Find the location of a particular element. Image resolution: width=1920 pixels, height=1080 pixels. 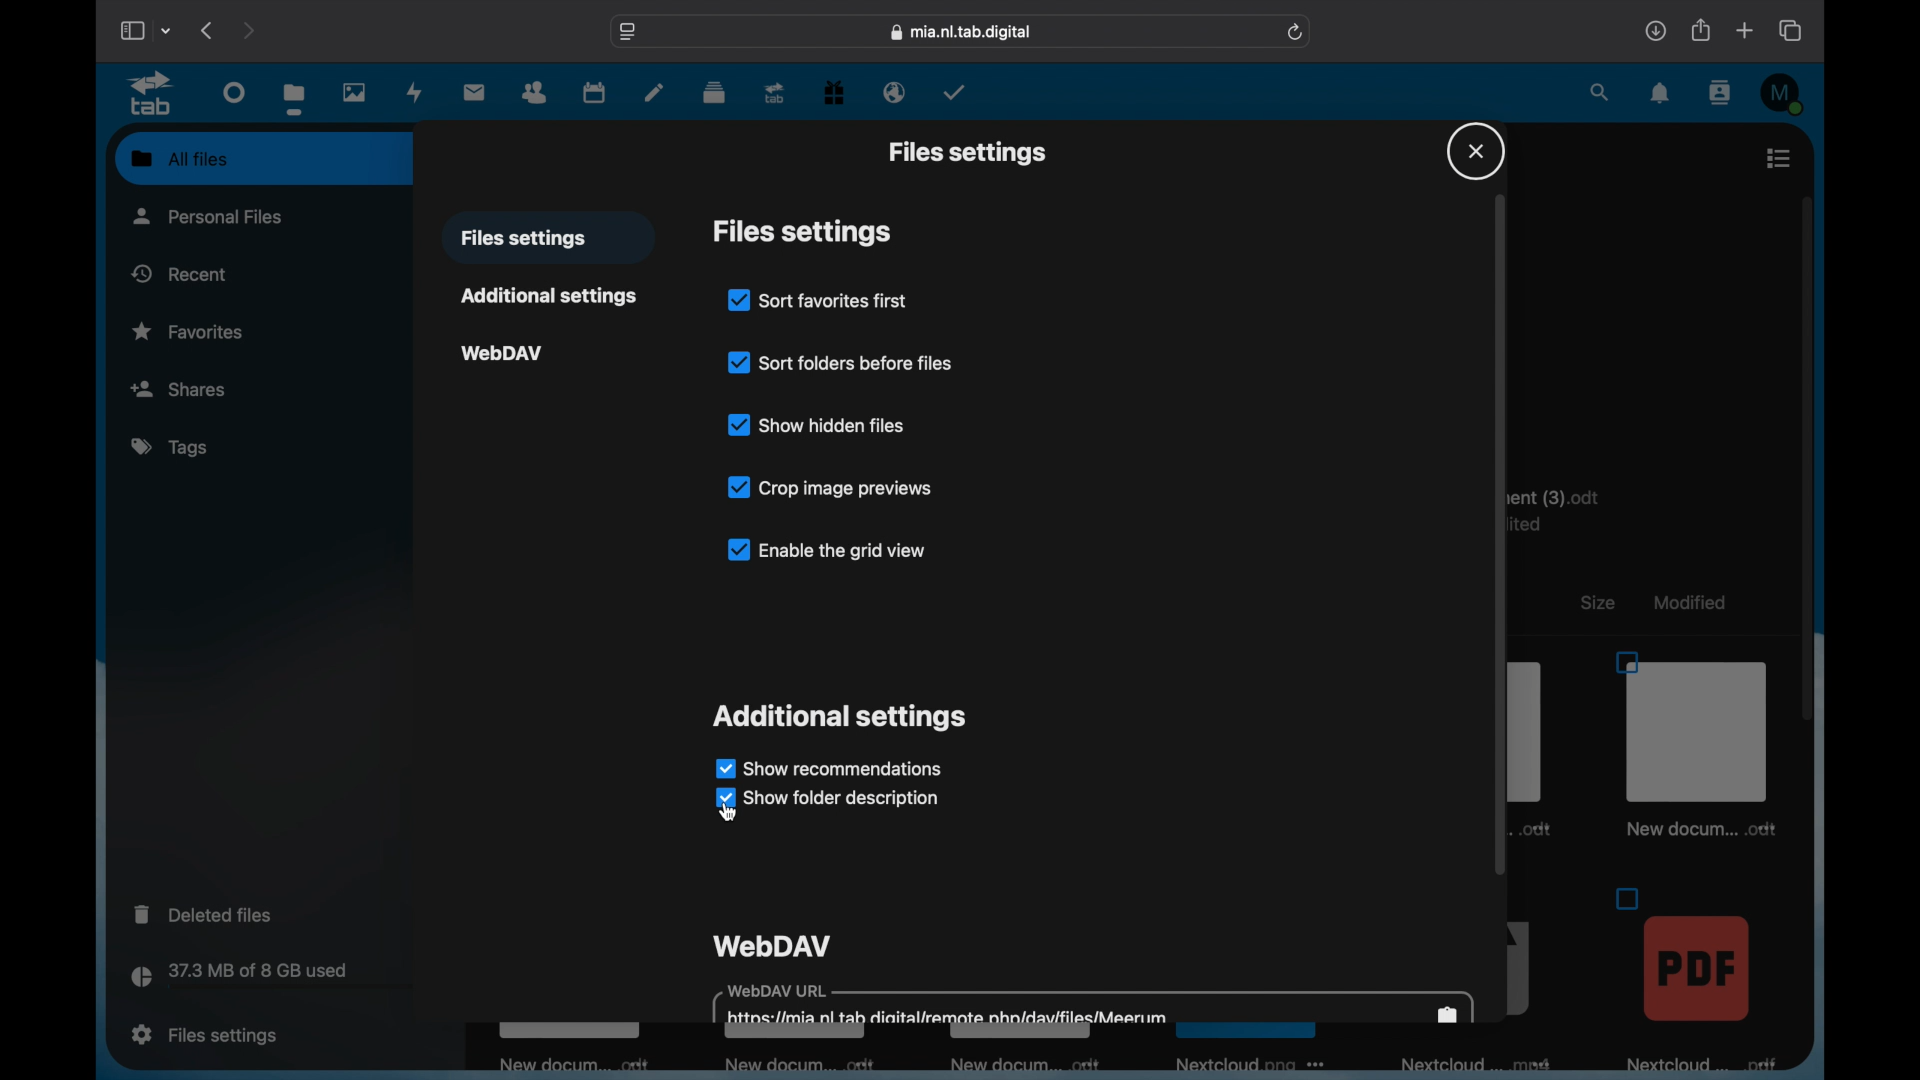

free trial is located at coordinates (834, 91).